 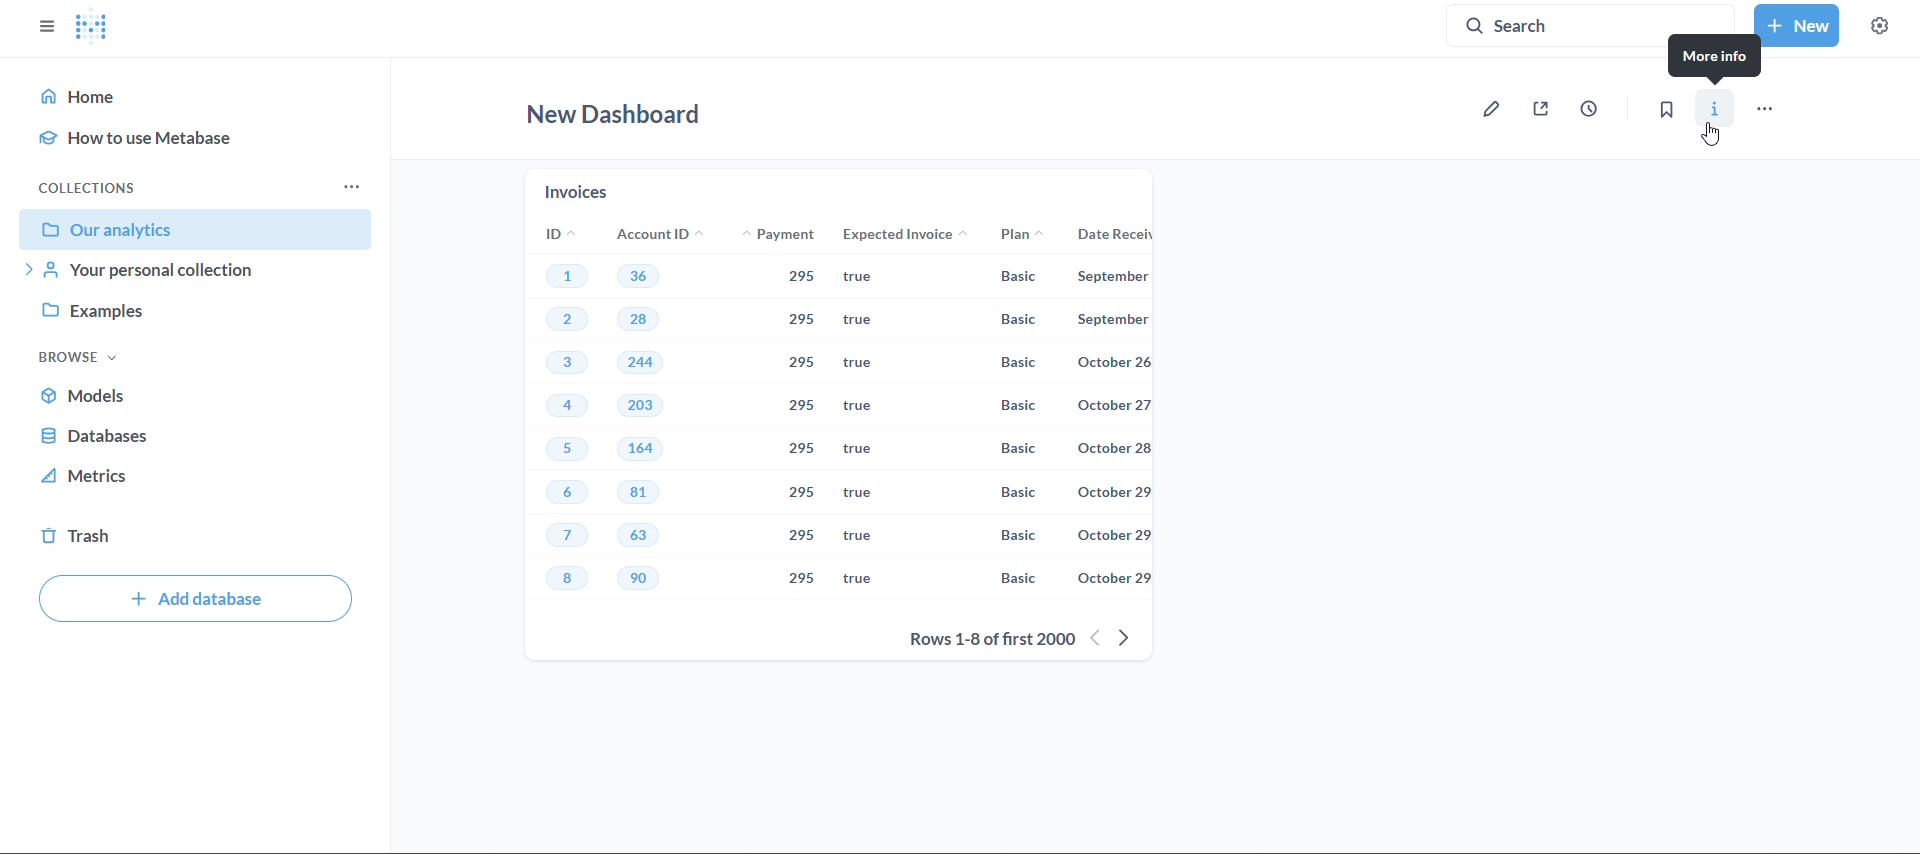 What do you see at coordinates (552, 234) in the screenshot?
I see `ID's` at bounding box center [552, 234].